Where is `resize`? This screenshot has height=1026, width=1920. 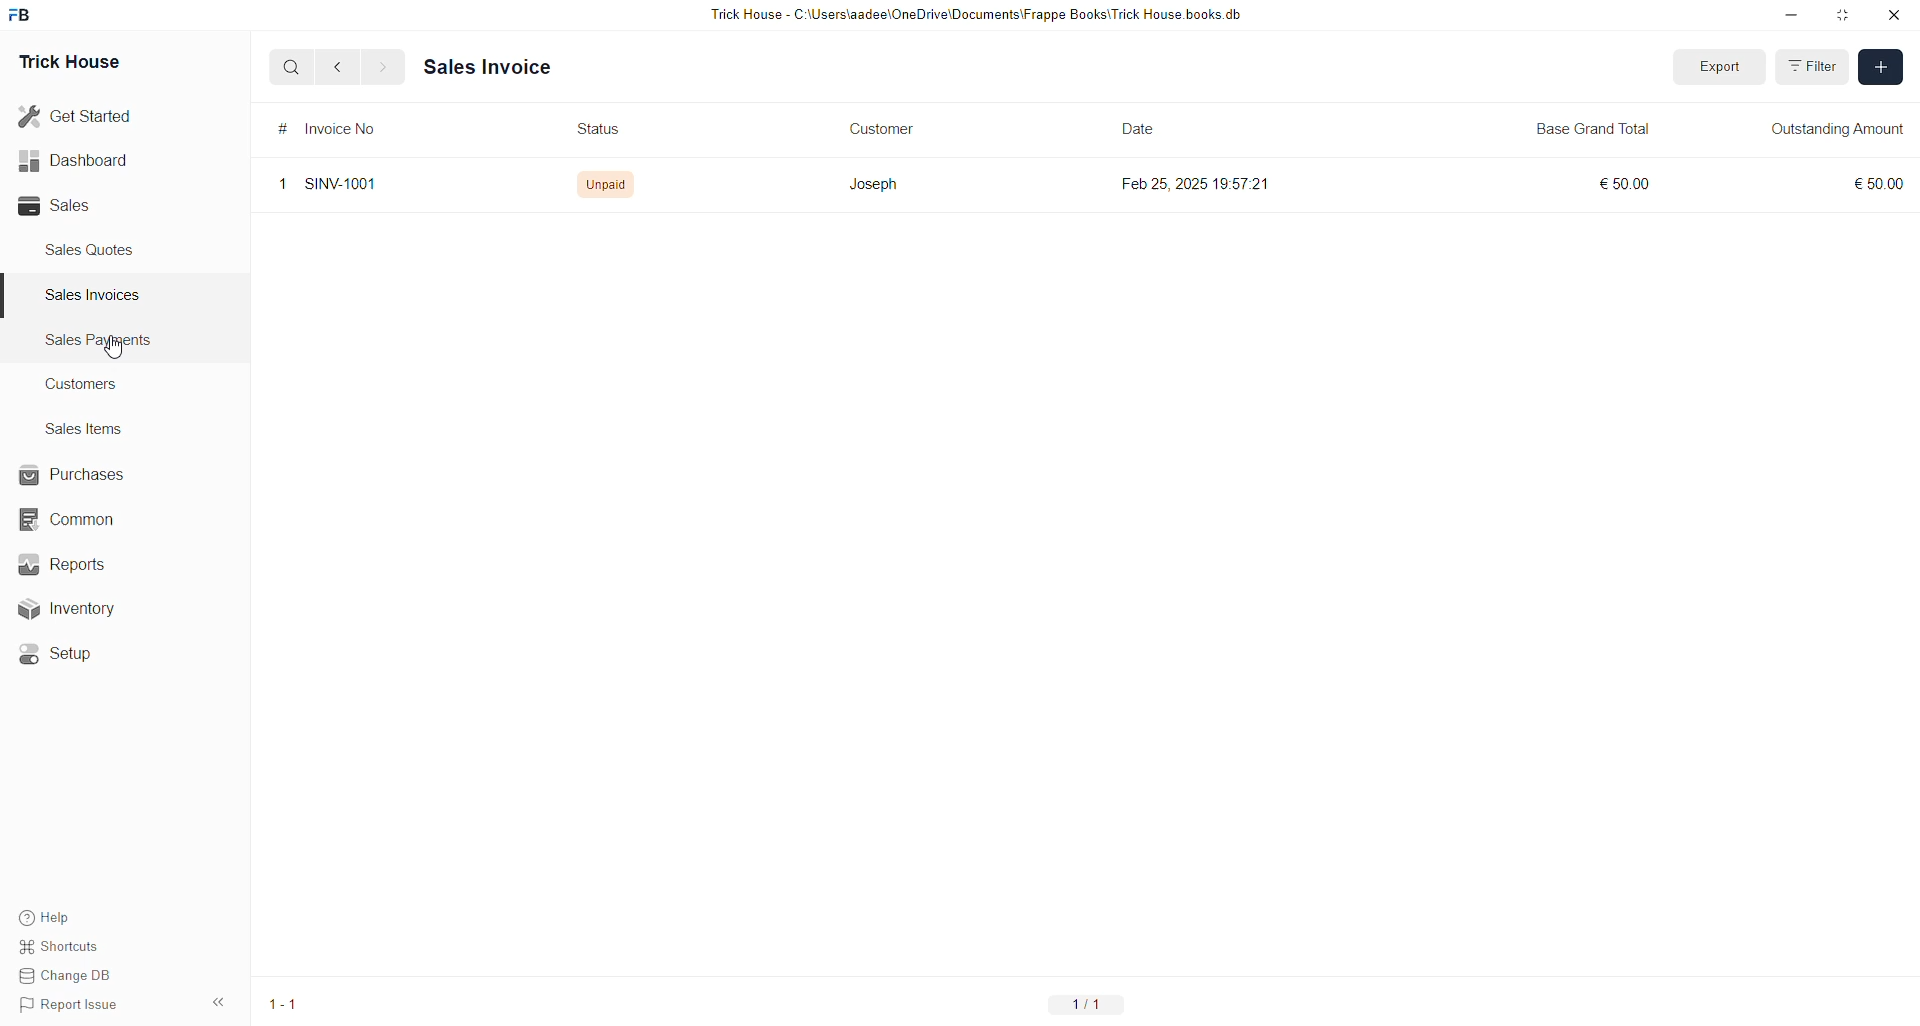 resize is located at coordinates (1844, 15).